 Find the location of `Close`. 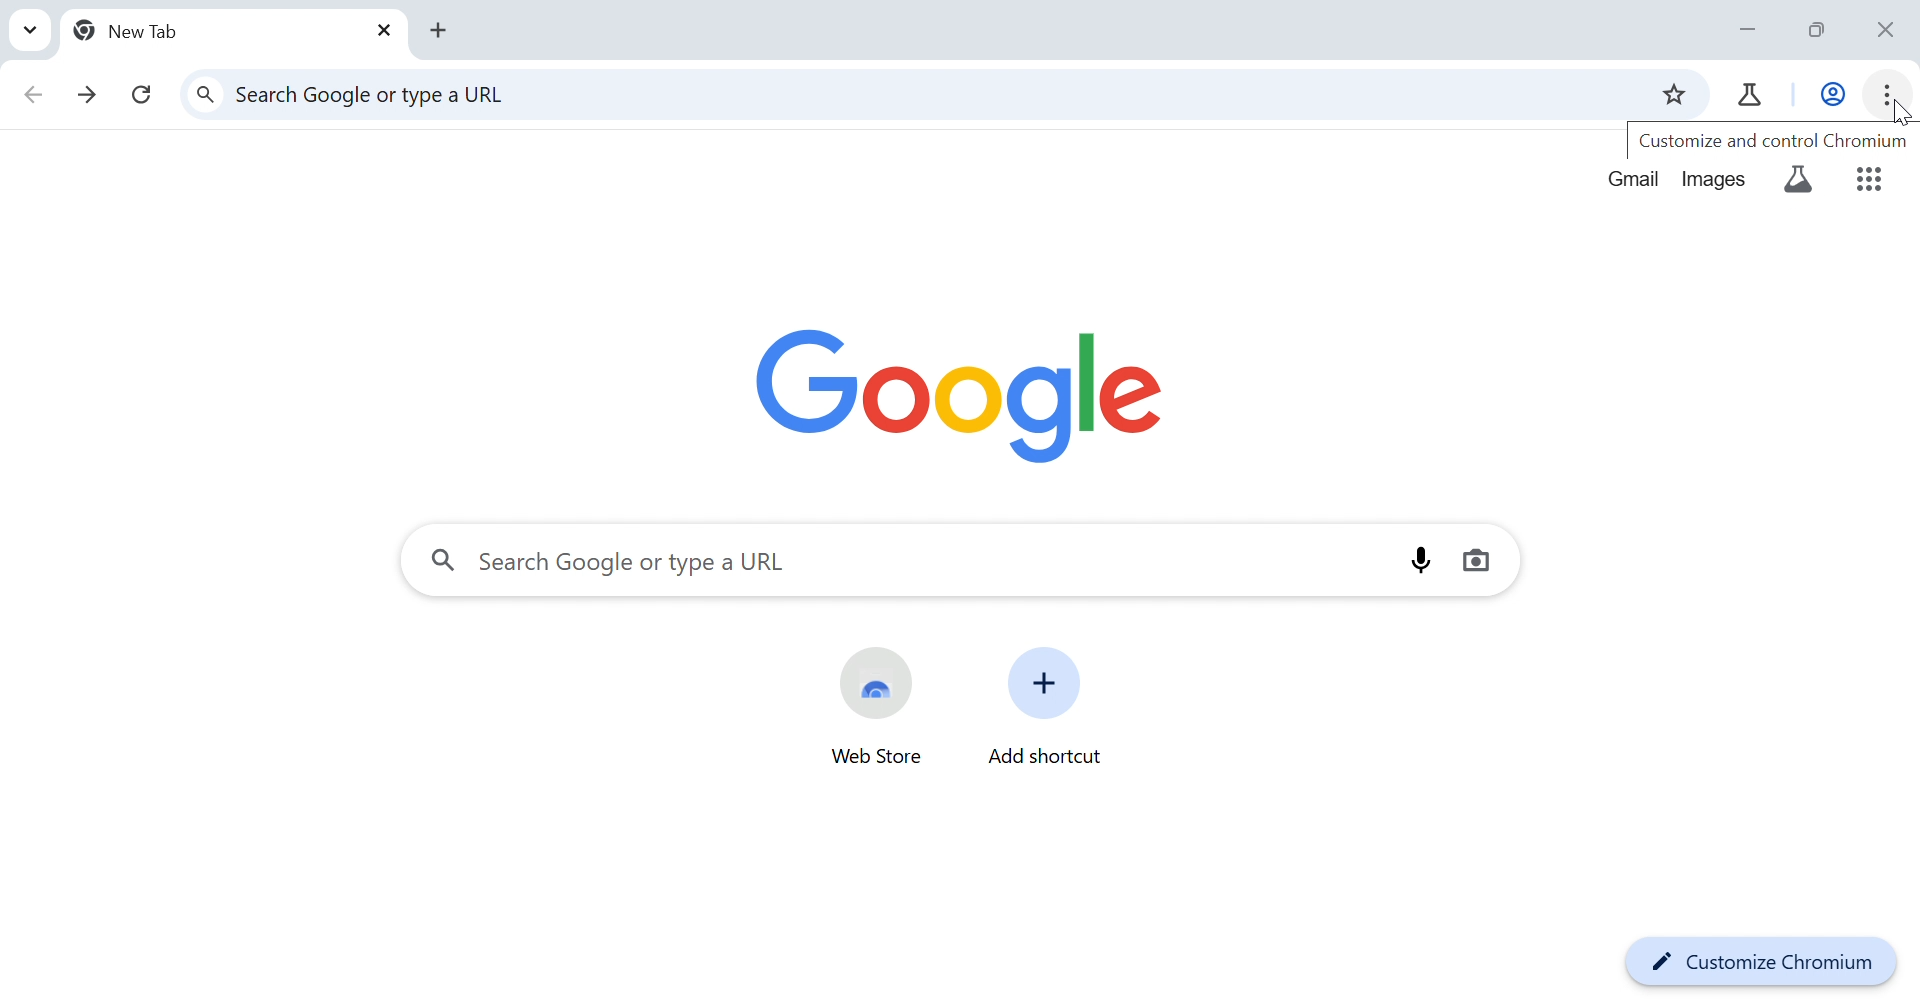

Close is located at coordinates (1881, 32).